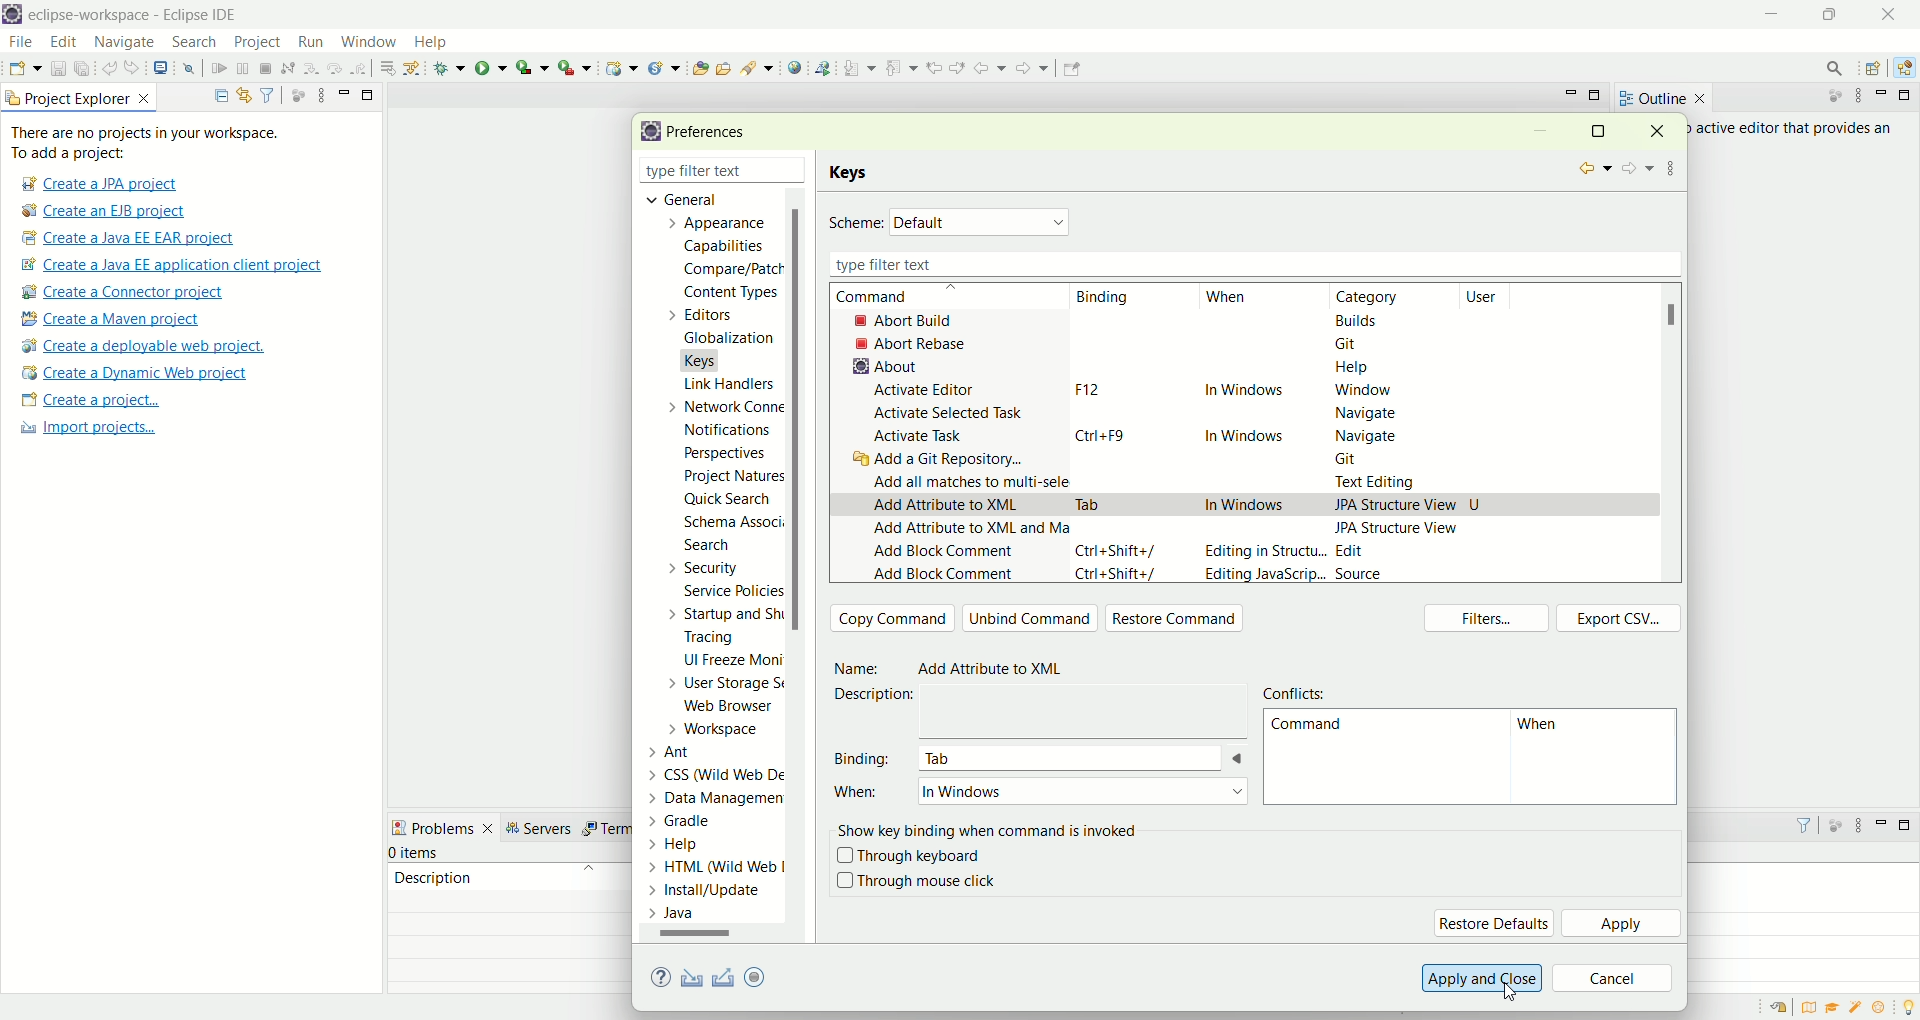 This screenshot has width=1920, height=1020. What do you see at coordinates (1592, 169) in the screenshot?
I see `back` at bounding box center [1592, 169].